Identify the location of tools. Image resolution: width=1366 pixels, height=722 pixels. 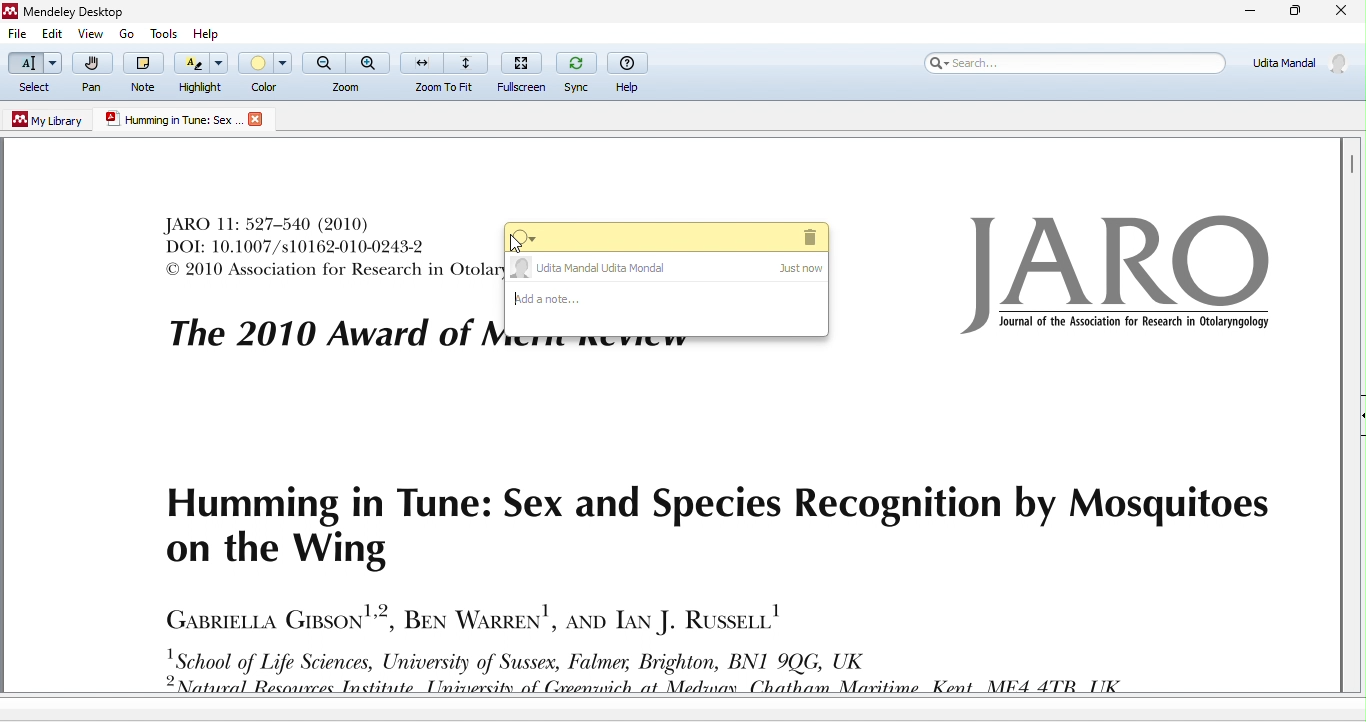
(162, 32).